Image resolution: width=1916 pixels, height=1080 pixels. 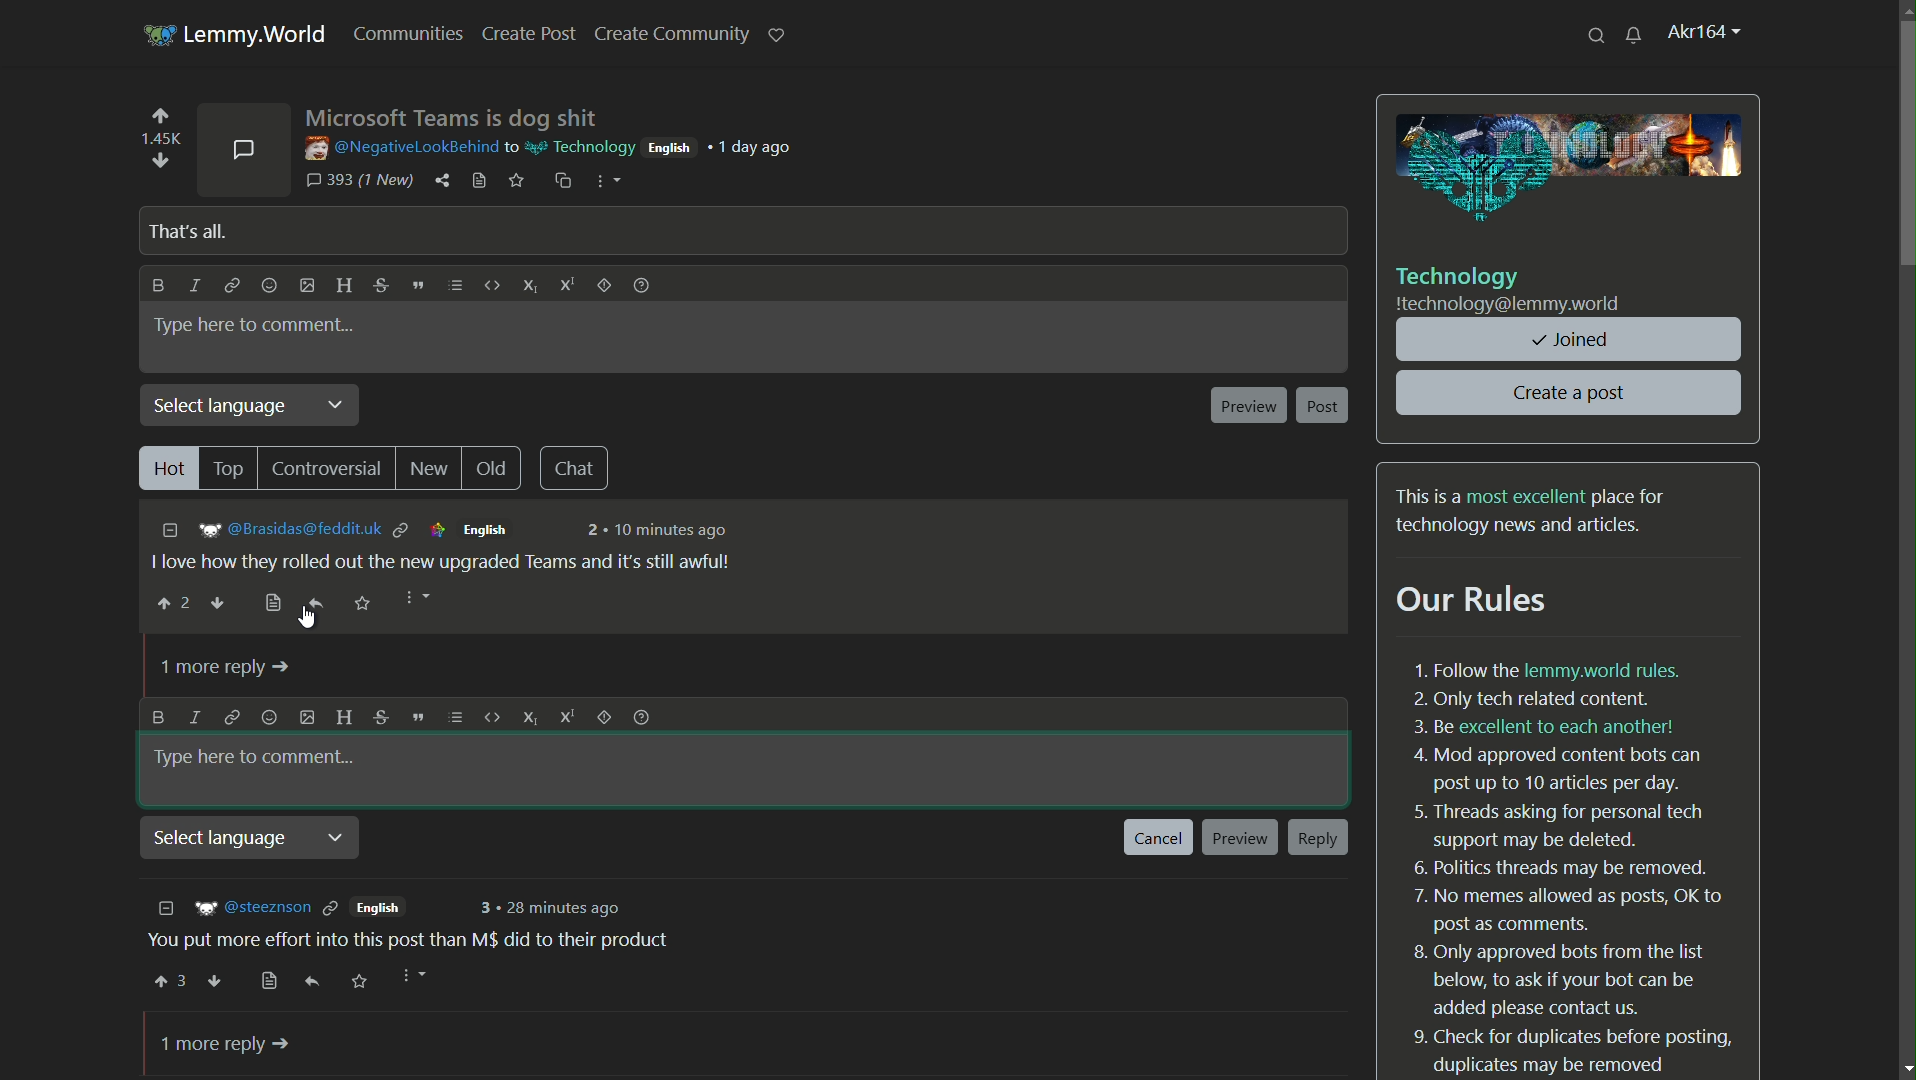 What do you see at coordinates (398, 147) in the screenshot?
I see `username` at bounding box center [398, 147].